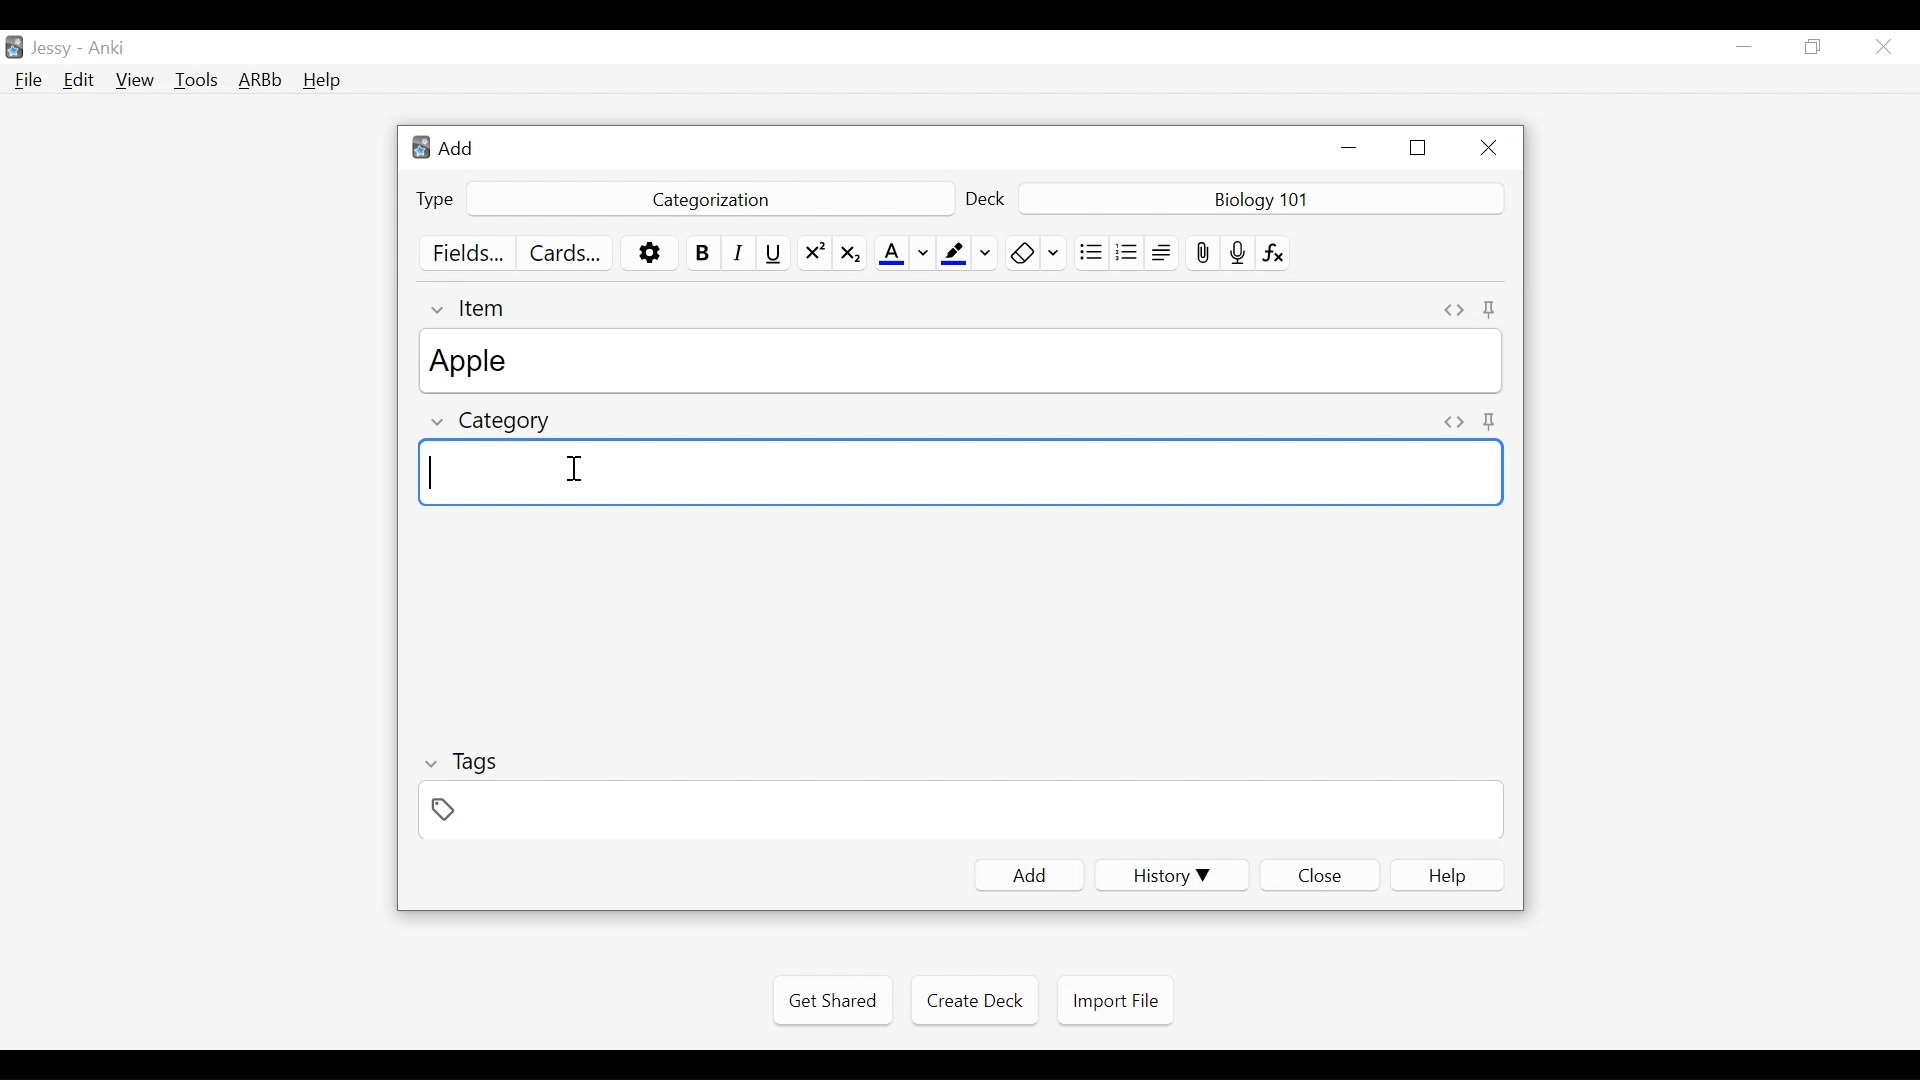 Image resolution: width=1920 pixels, height=1080 pixels. Describe the element at coordinates (107, 48) in the screenshot. I see `Anki` at that location.